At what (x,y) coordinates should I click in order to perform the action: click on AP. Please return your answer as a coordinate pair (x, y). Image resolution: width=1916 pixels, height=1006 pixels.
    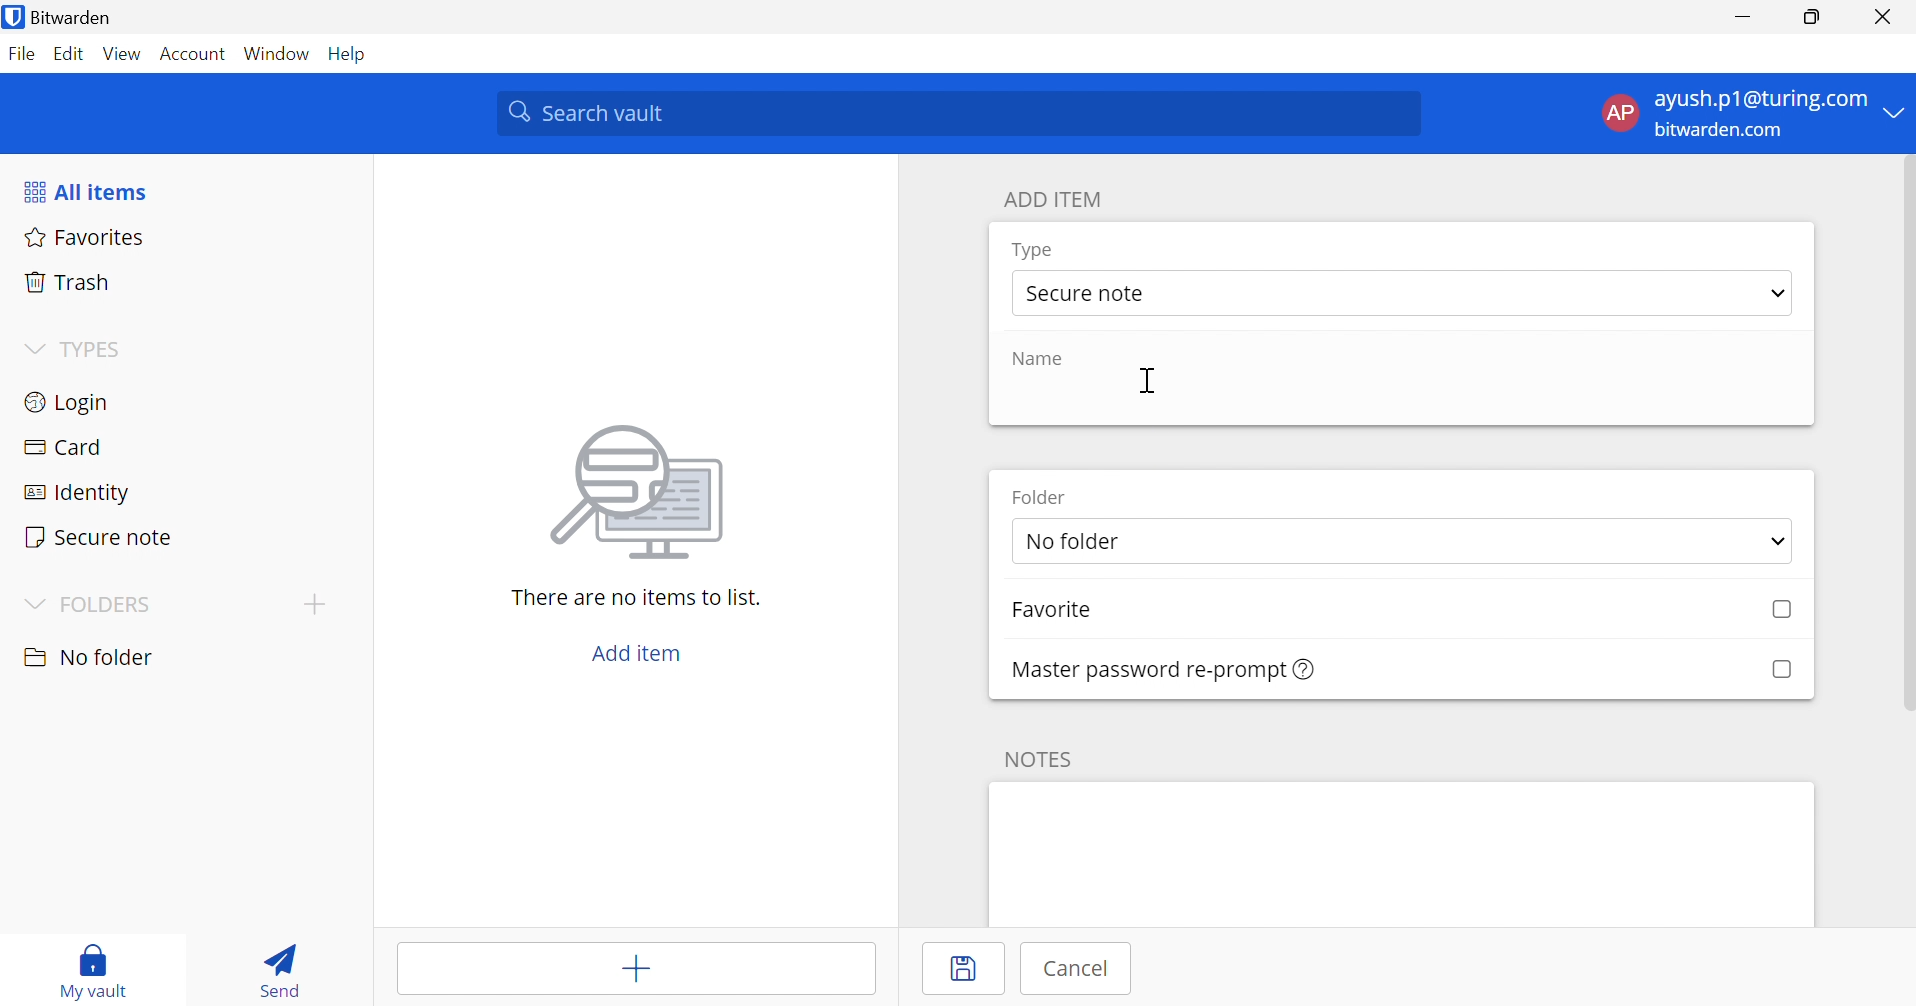
    Looking at the image, I should click on (1617, 112).